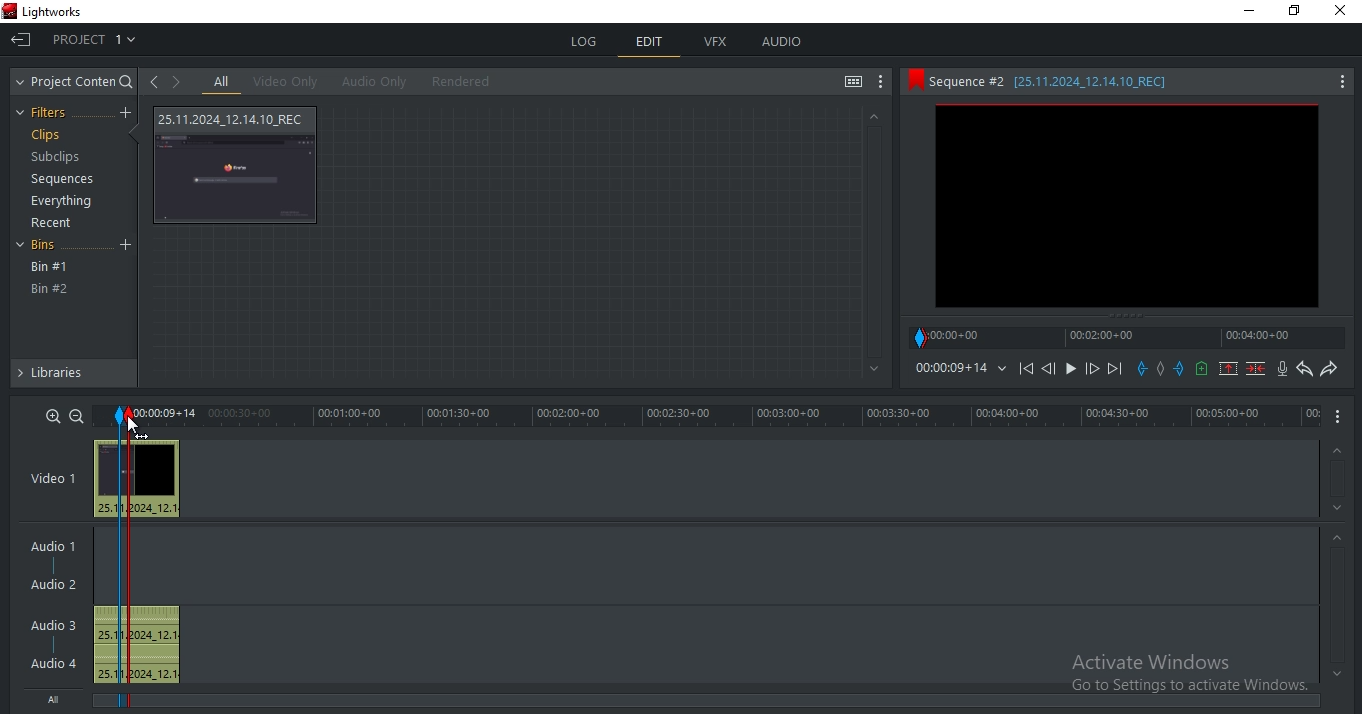 The width and height of the screenshot is (1362, 714). Describe the element at coordinates (47, 113) in the screenshot. I see `filters` at that location.